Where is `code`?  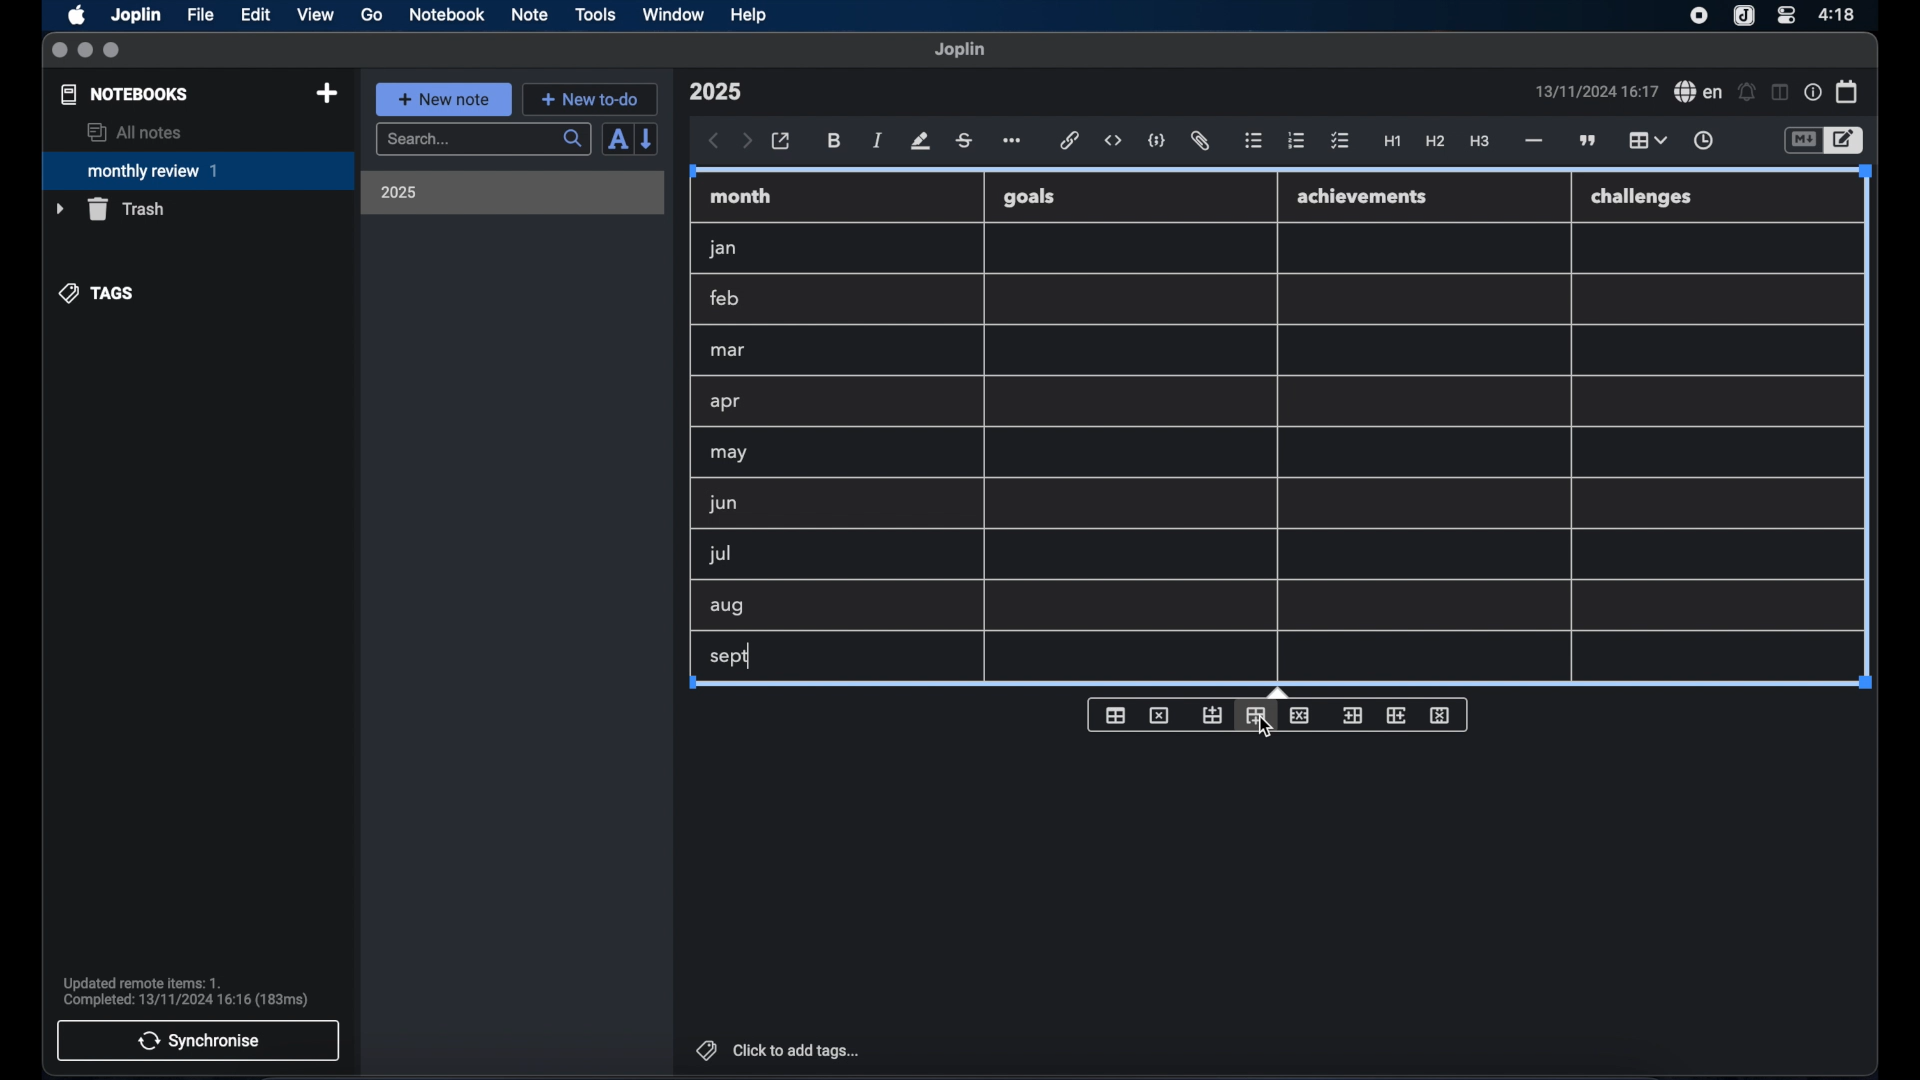 code is located at coordinates (1157, 142).